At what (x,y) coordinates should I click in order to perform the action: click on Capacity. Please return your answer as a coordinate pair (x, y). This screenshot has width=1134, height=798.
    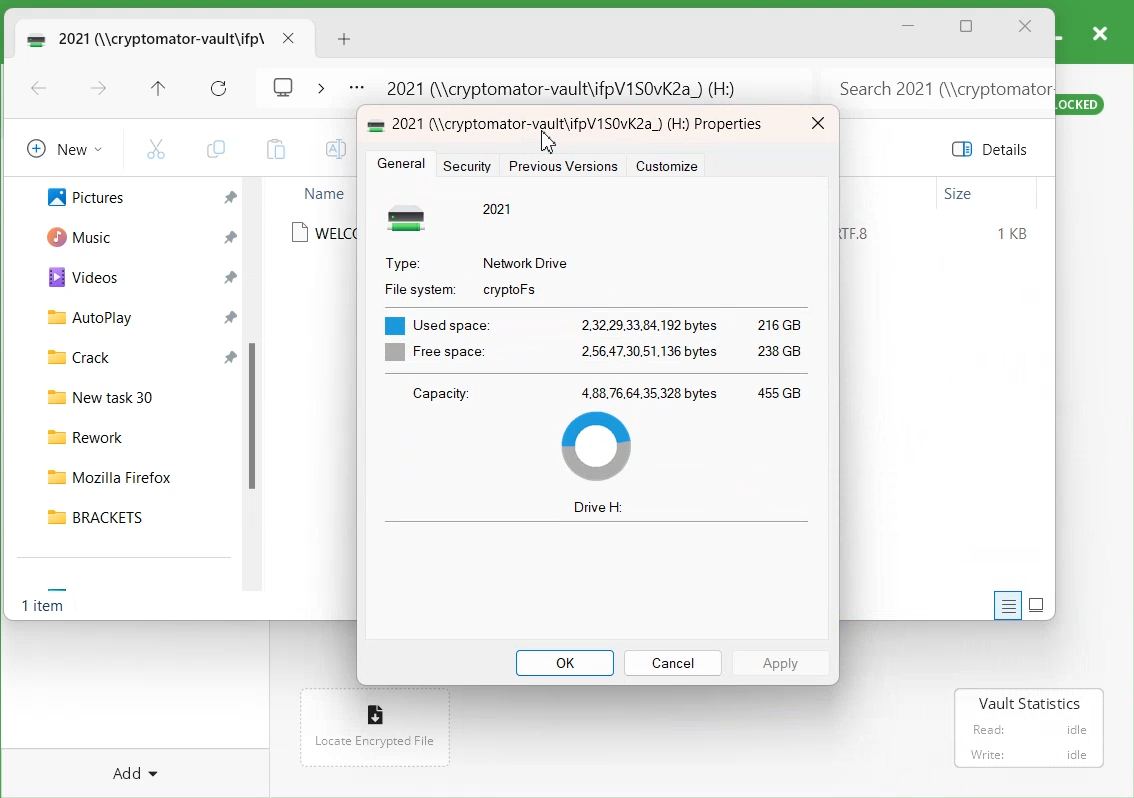
    Looking at the image, I should click on (439, 393).